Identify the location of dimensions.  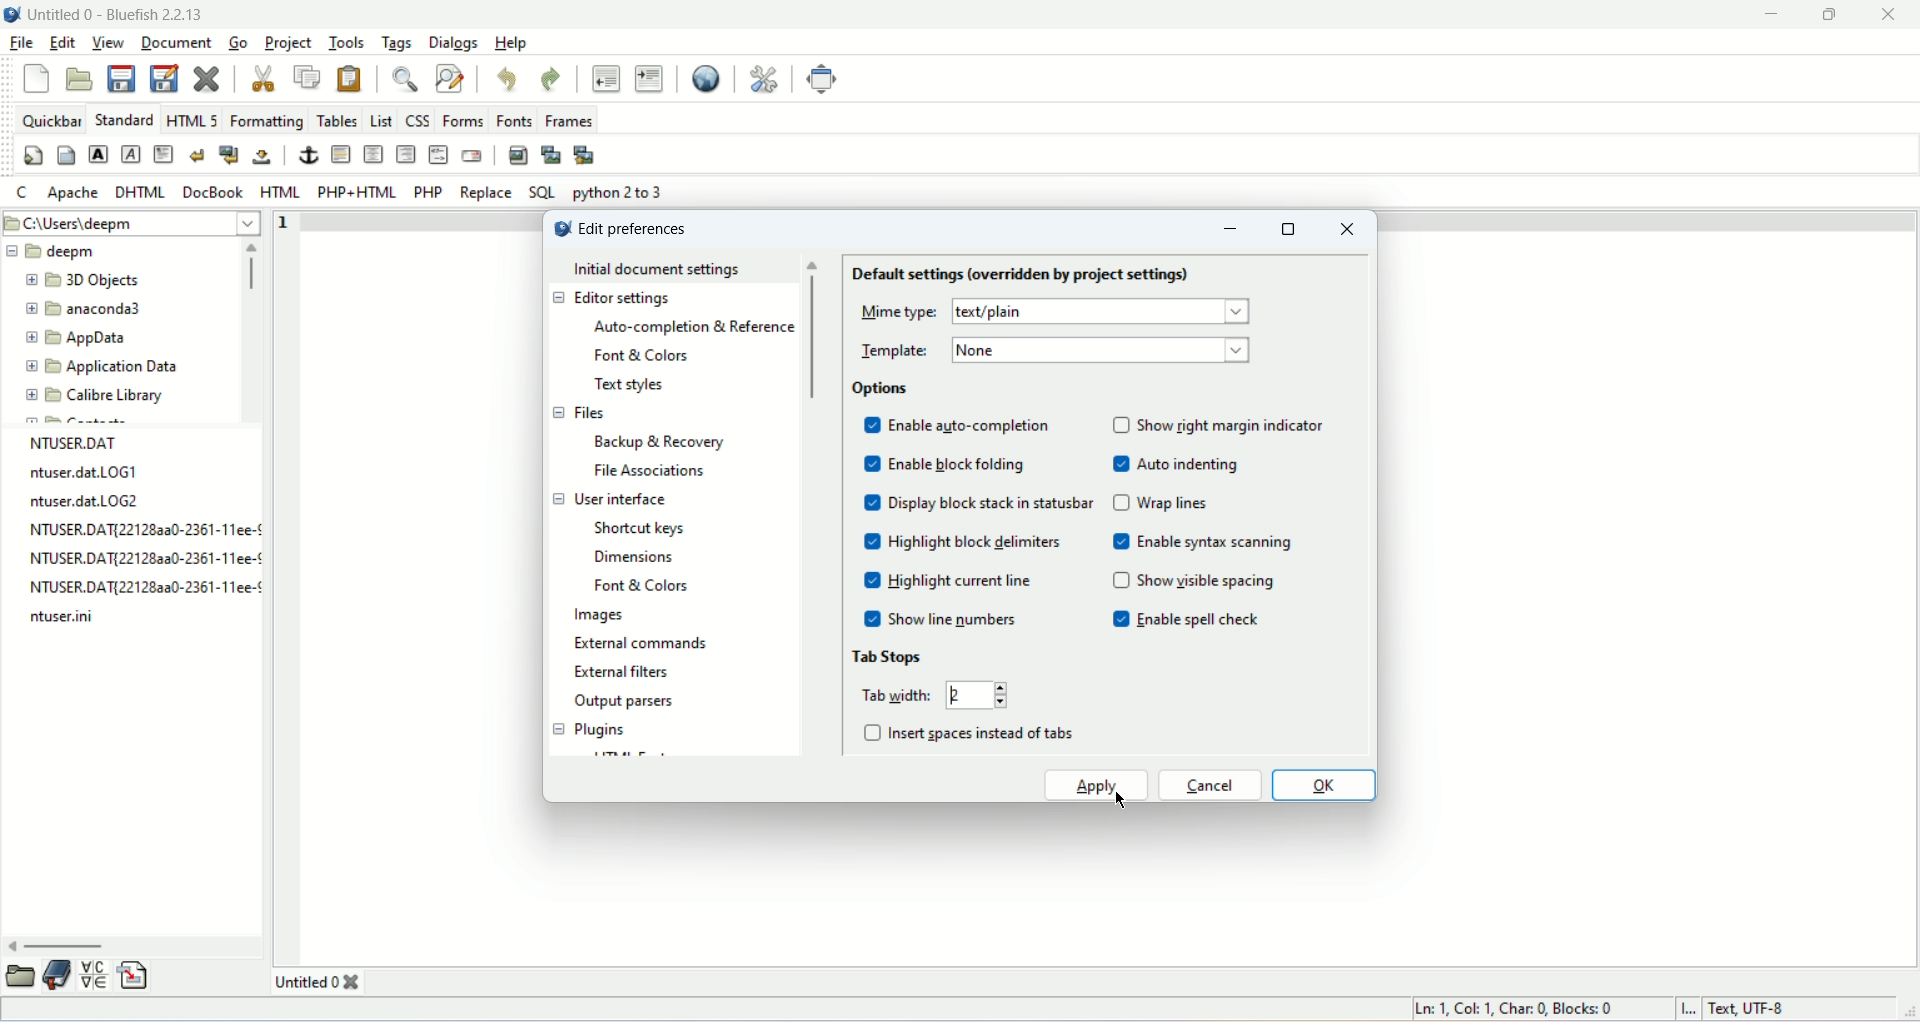
(634, 556).